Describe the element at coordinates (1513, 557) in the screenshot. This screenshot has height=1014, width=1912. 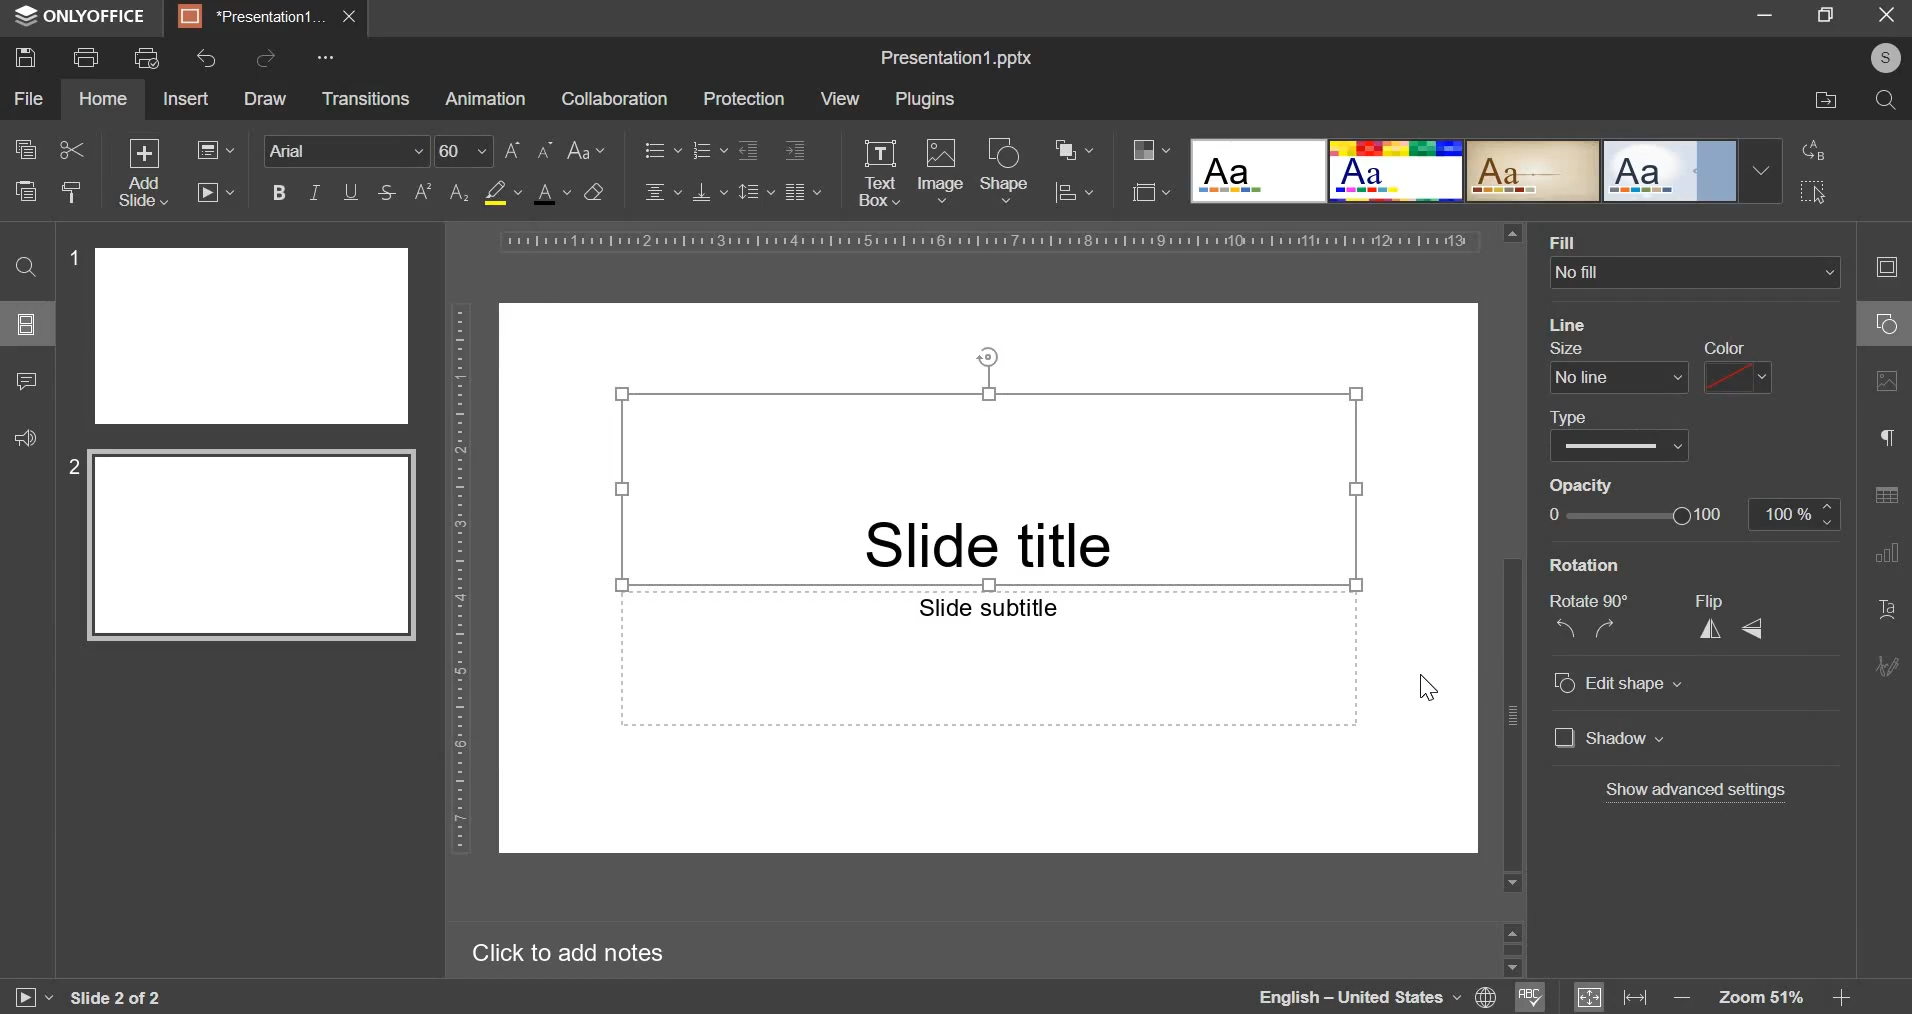
I see `scroll bar` at that location.